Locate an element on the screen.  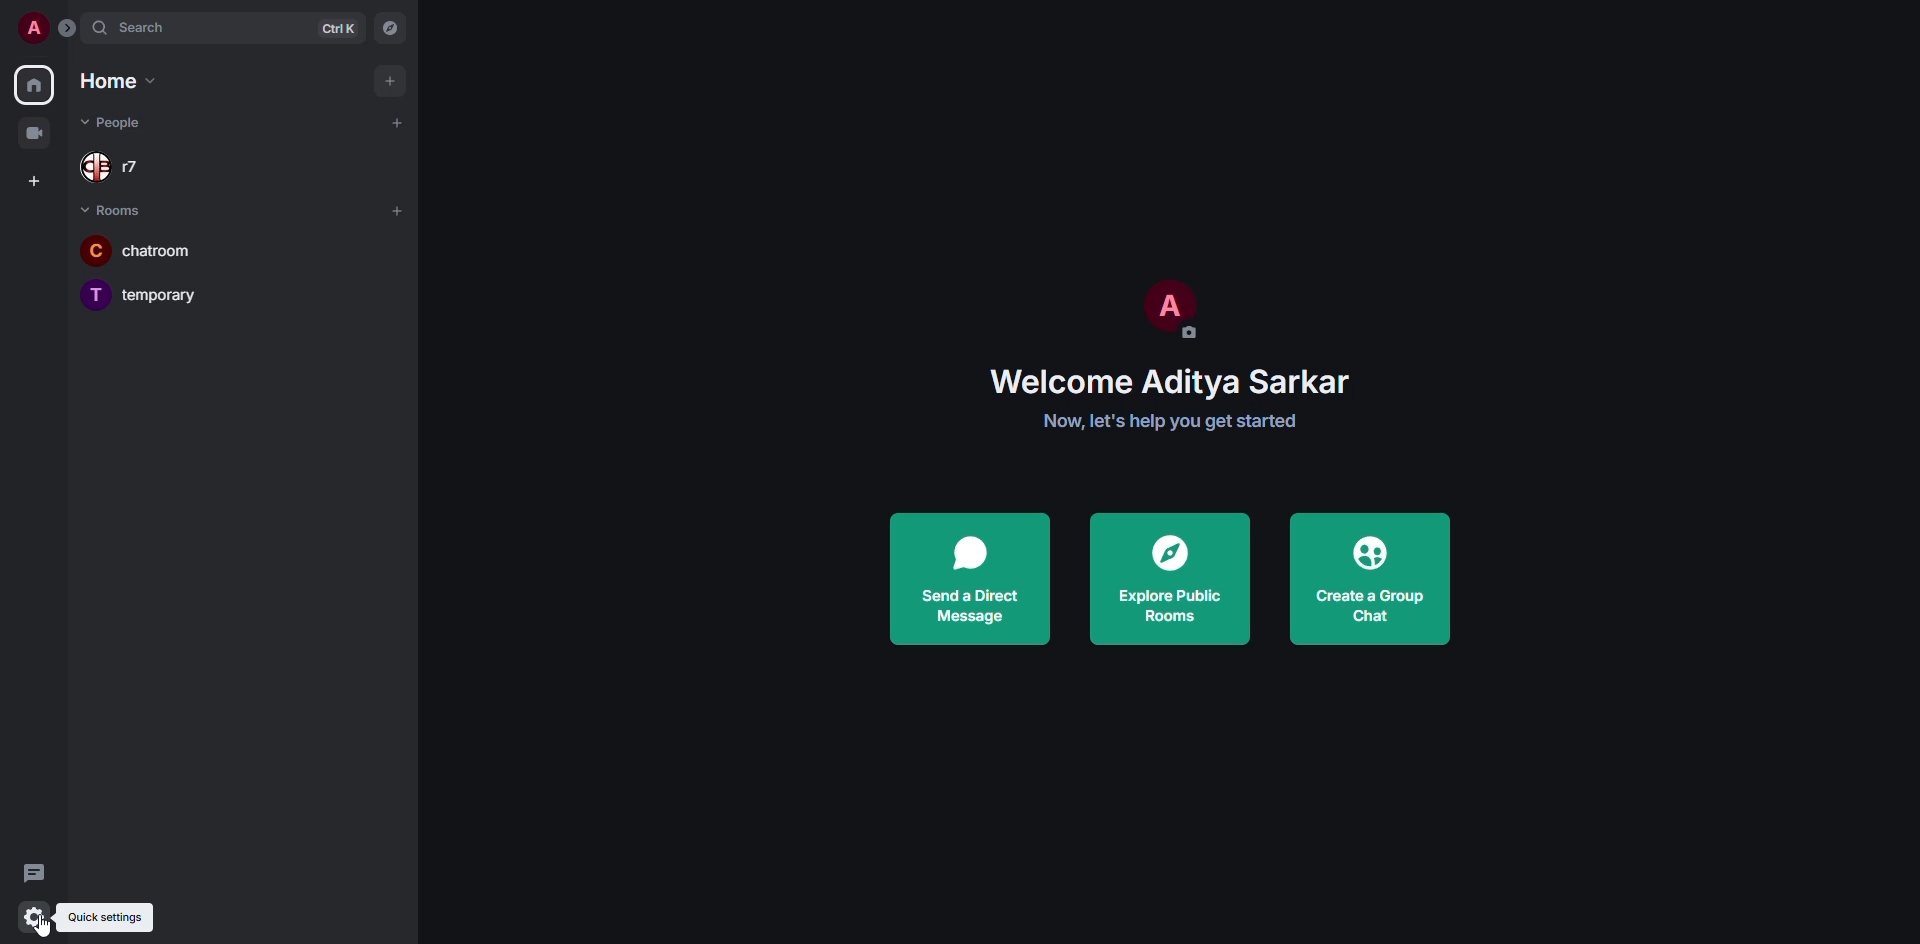
quick settings is located at coordinates (31, 916).